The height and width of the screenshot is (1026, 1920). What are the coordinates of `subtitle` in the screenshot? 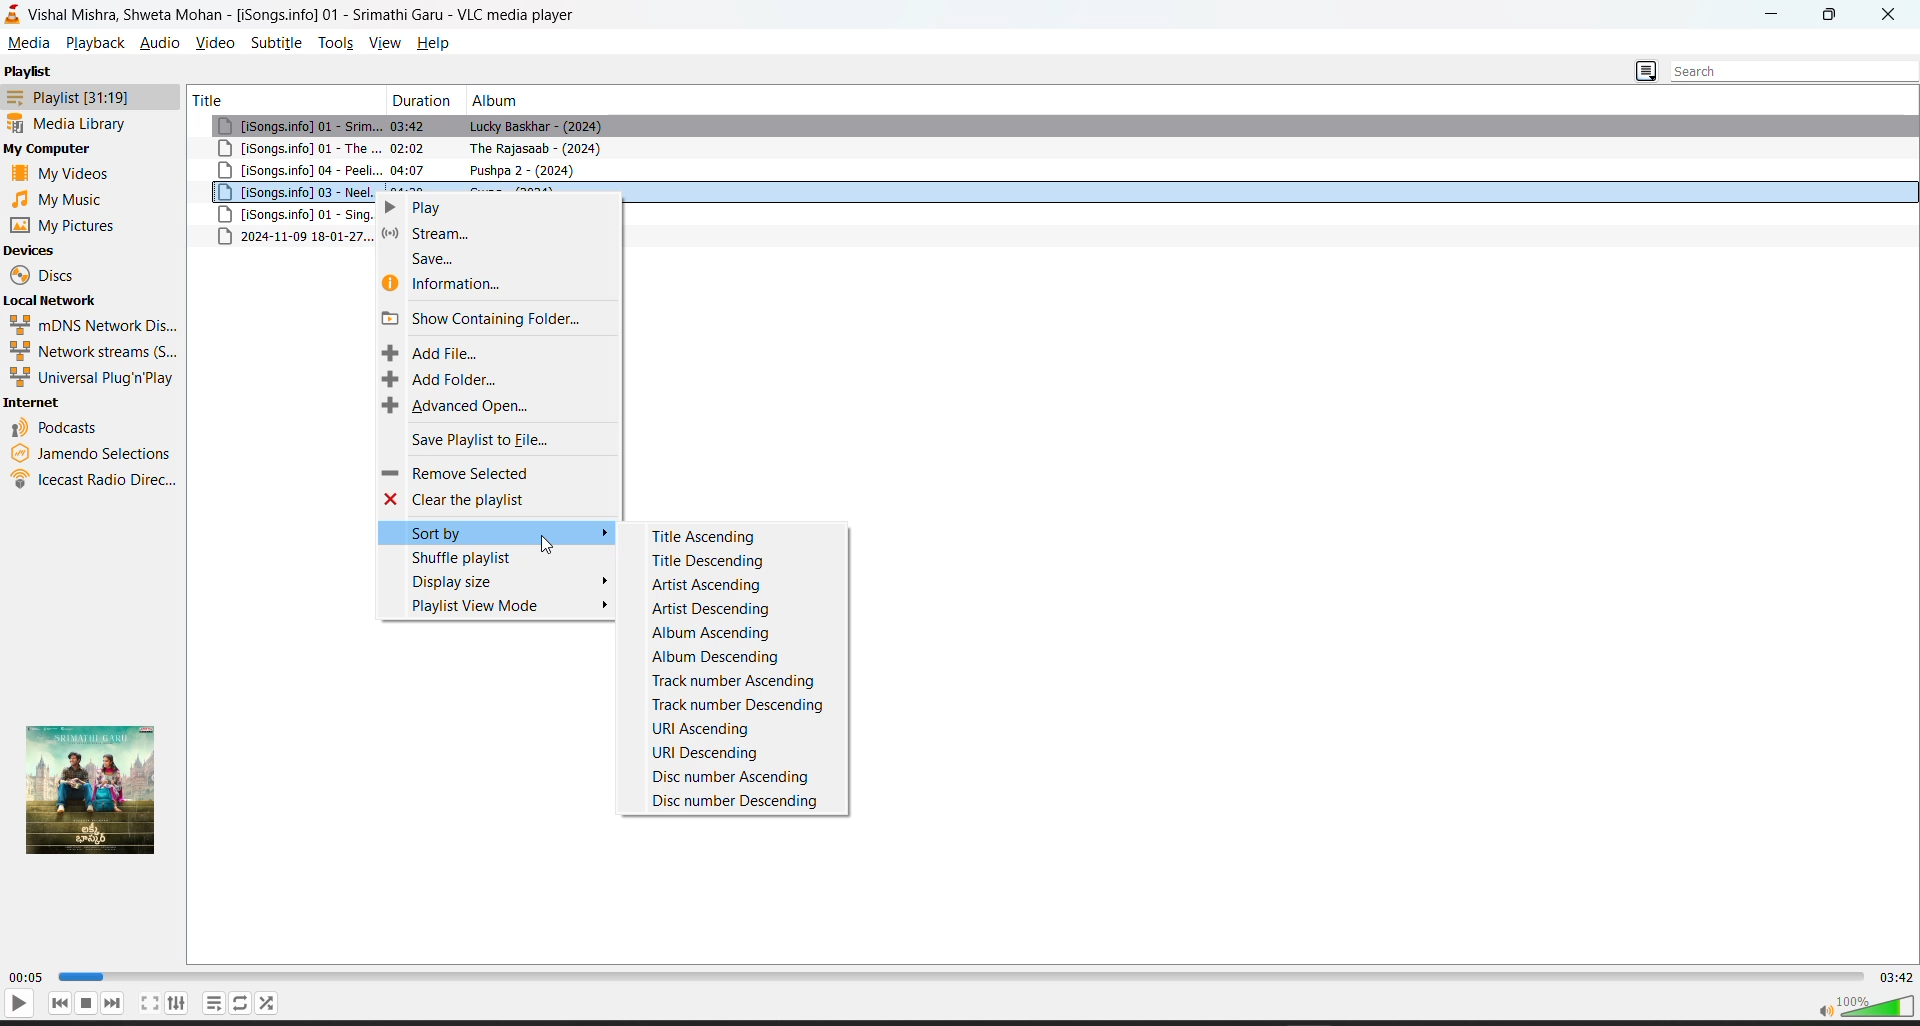 It's located at (277, 42).